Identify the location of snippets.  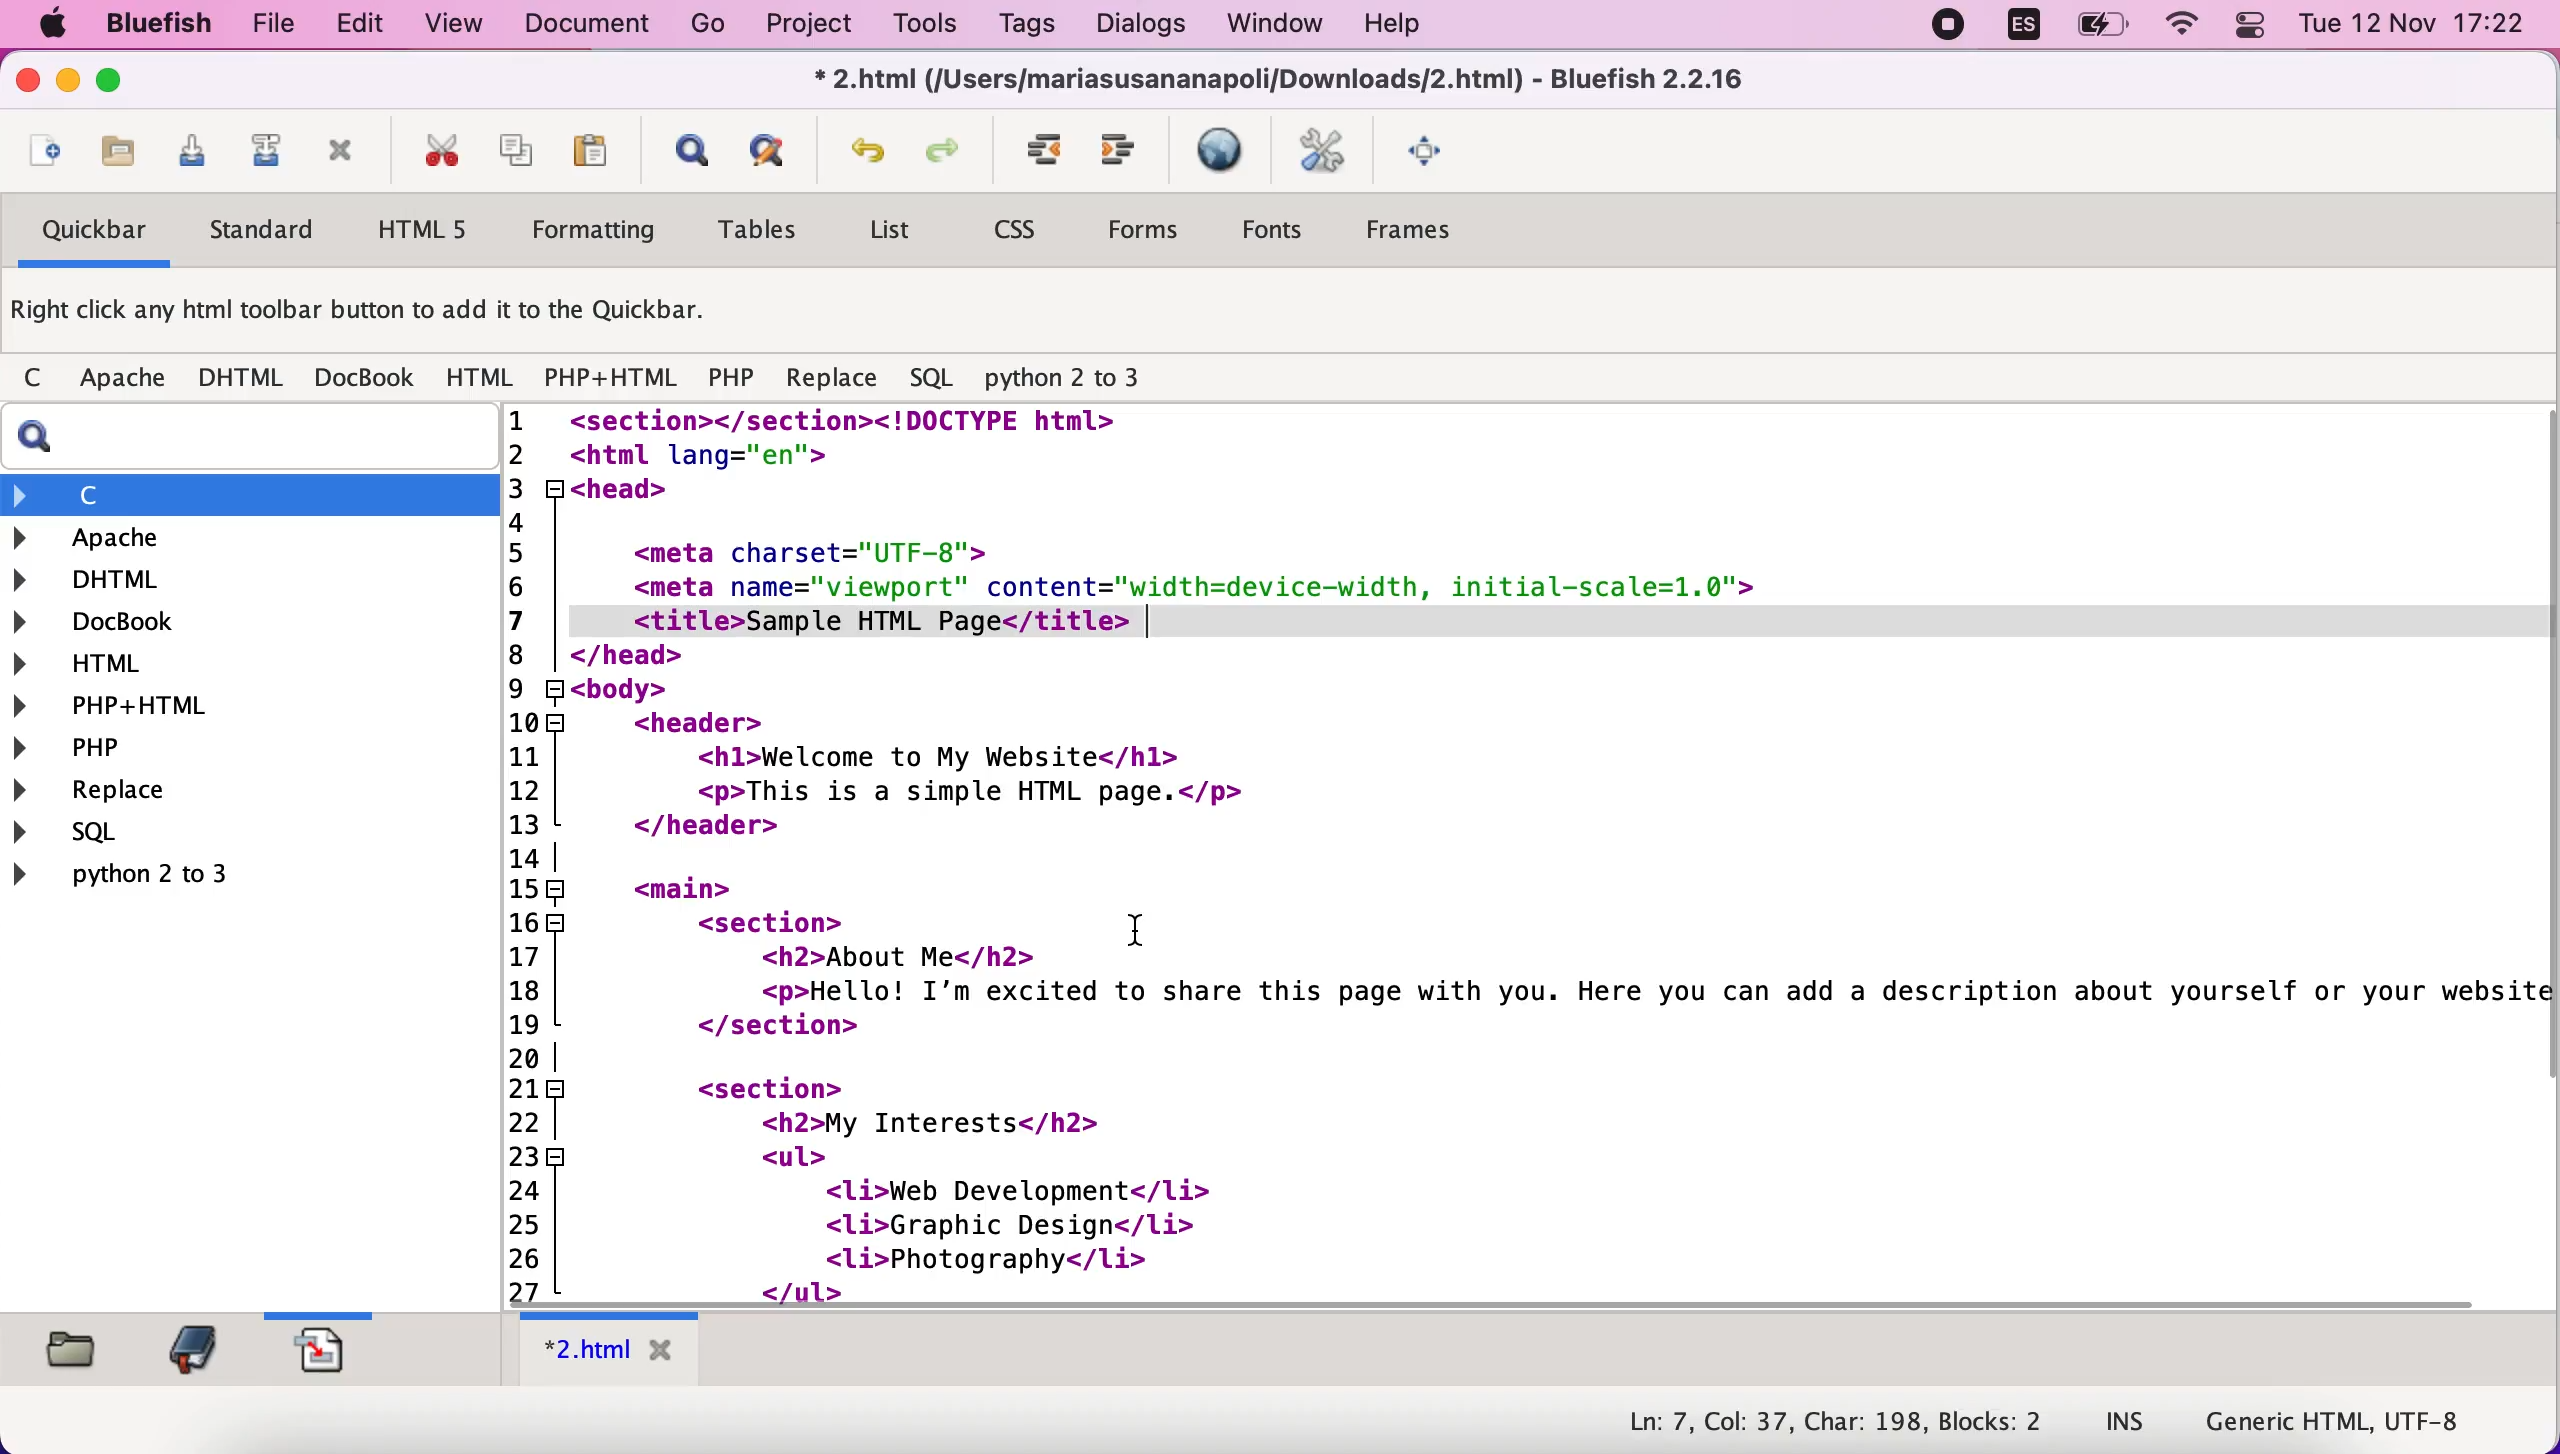
(340, 1354).